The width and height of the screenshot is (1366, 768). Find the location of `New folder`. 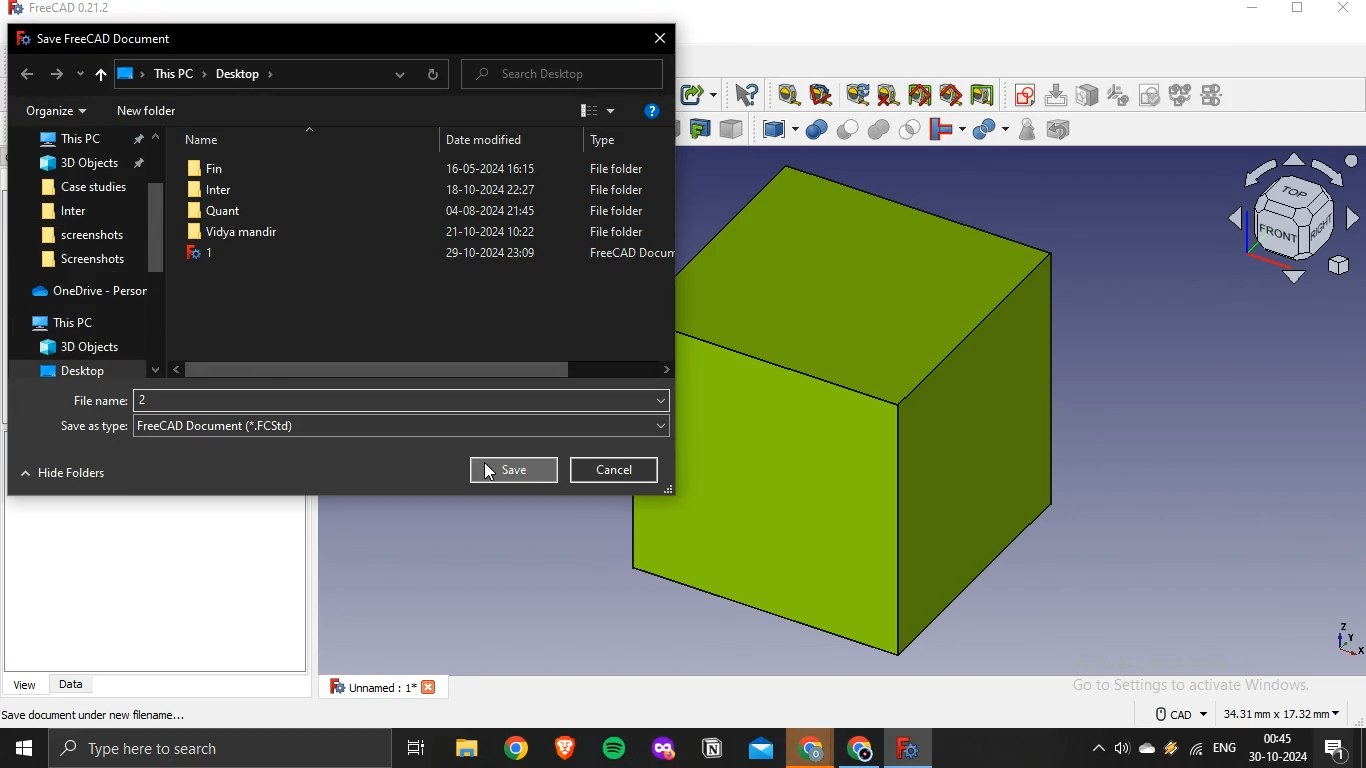

New folder is located at coordinates (148, 111).